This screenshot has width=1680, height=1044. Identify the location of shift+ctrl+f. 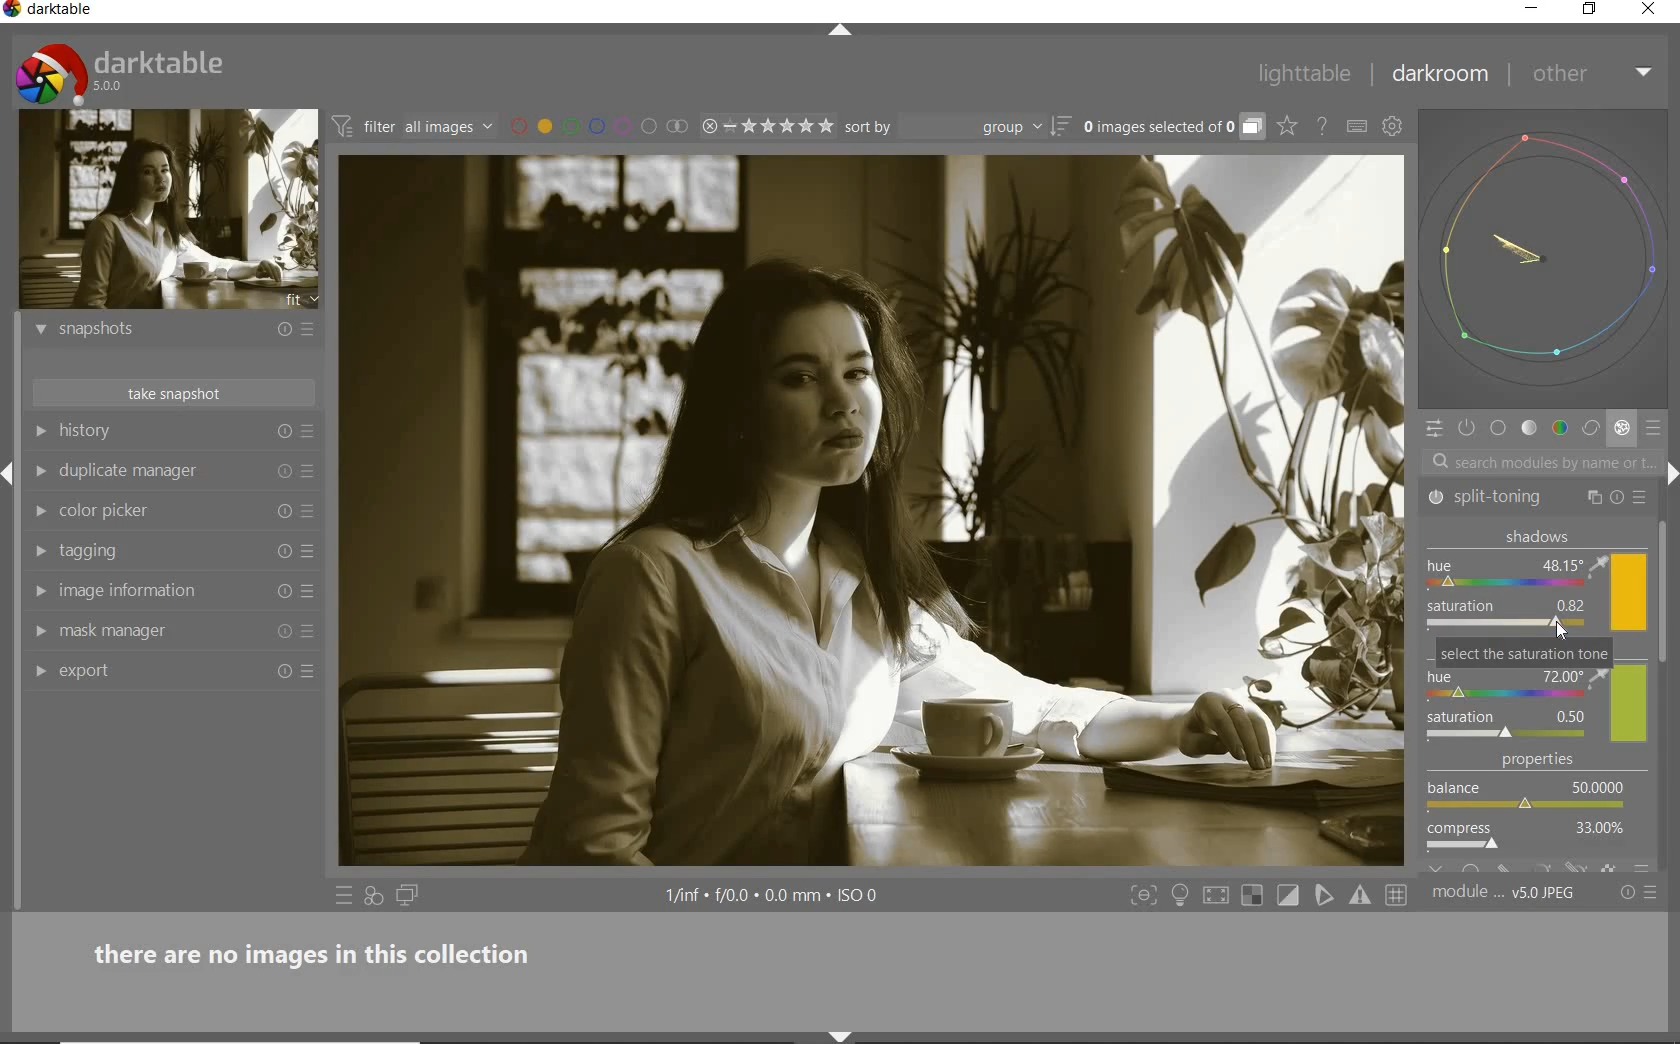
(1144, 896).